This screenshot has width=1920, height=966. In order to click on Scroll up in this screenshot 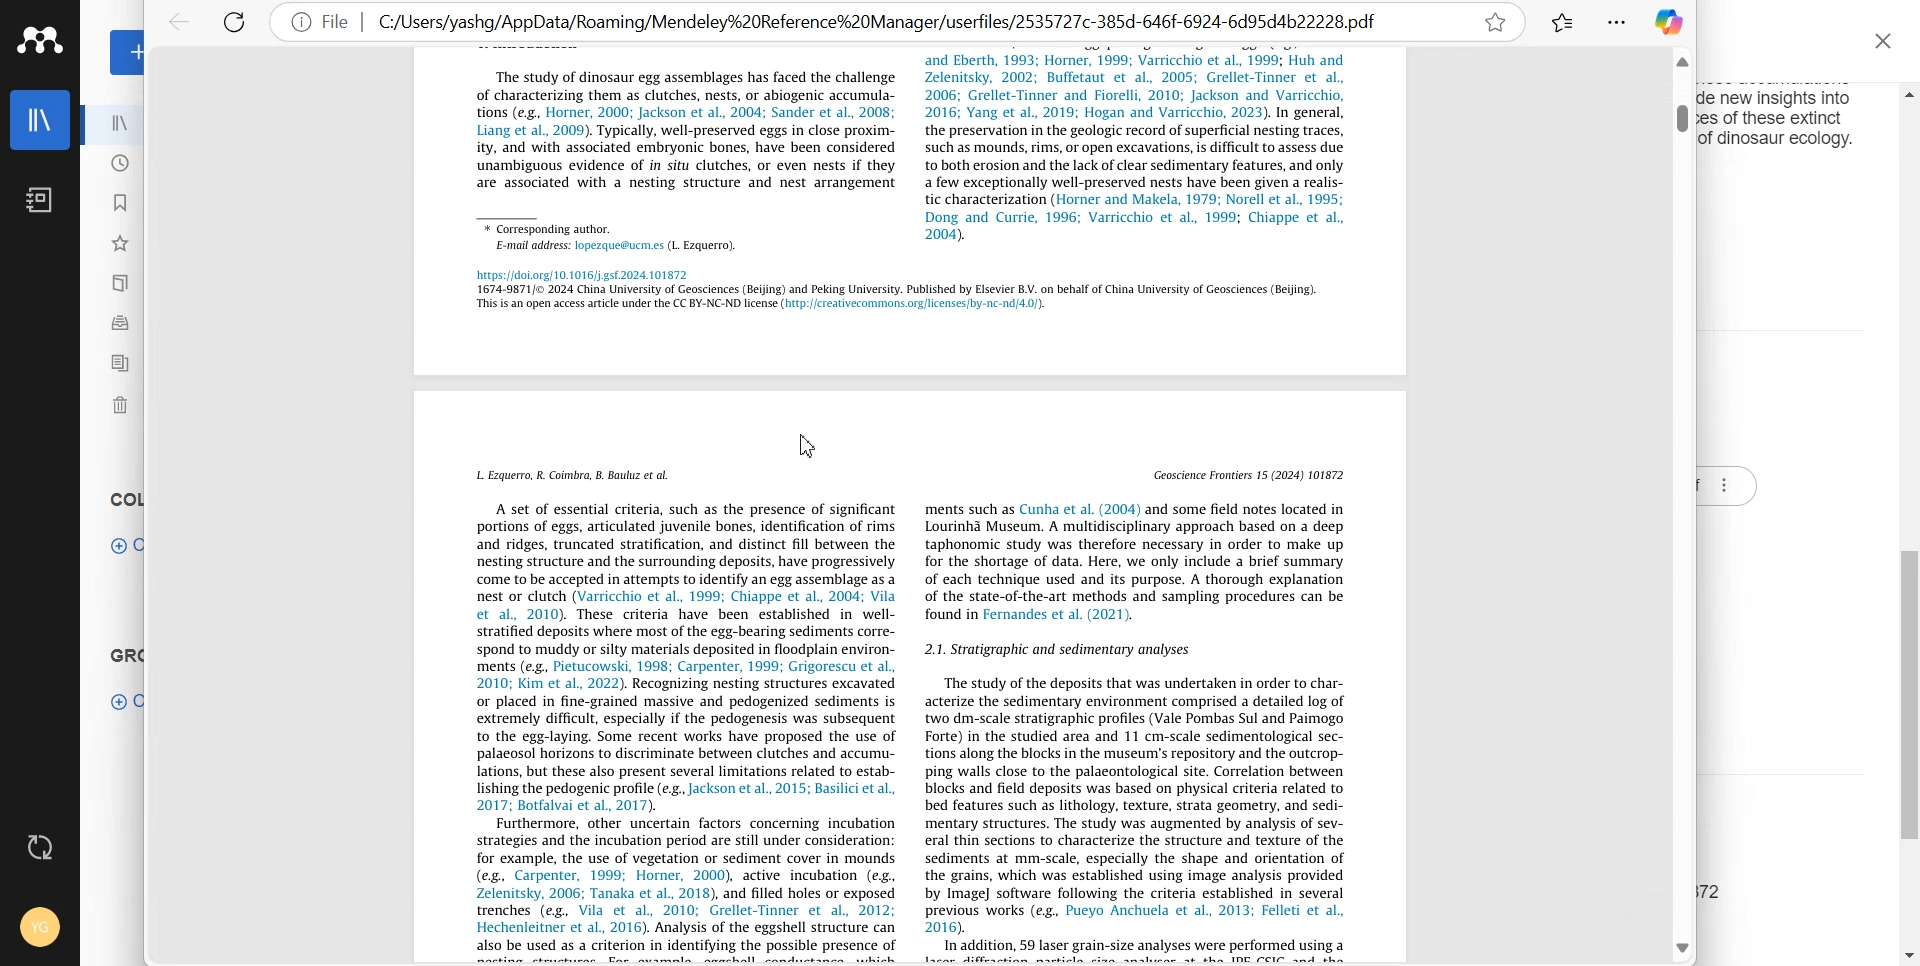, I will do `click(1905, 93)`.